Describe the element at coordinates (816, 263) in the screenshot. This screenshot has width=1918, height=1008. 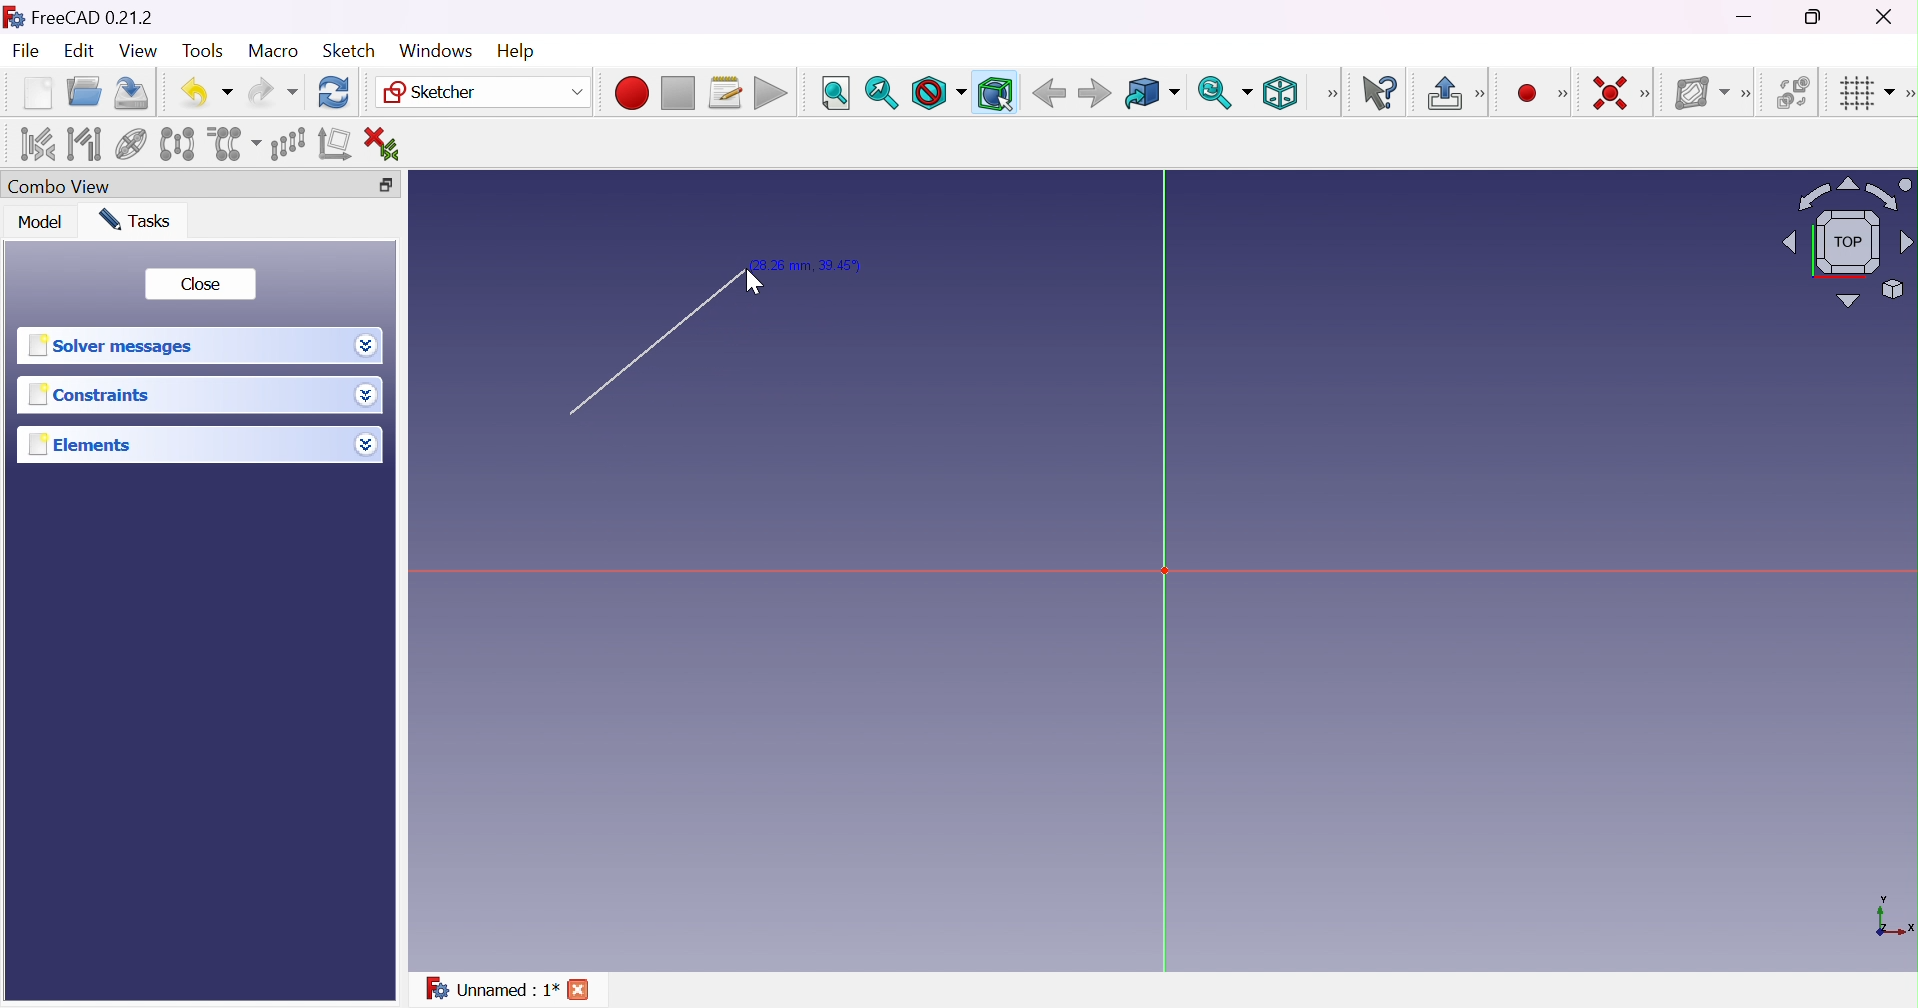
I see `(28.26, 39.45)` at that location.